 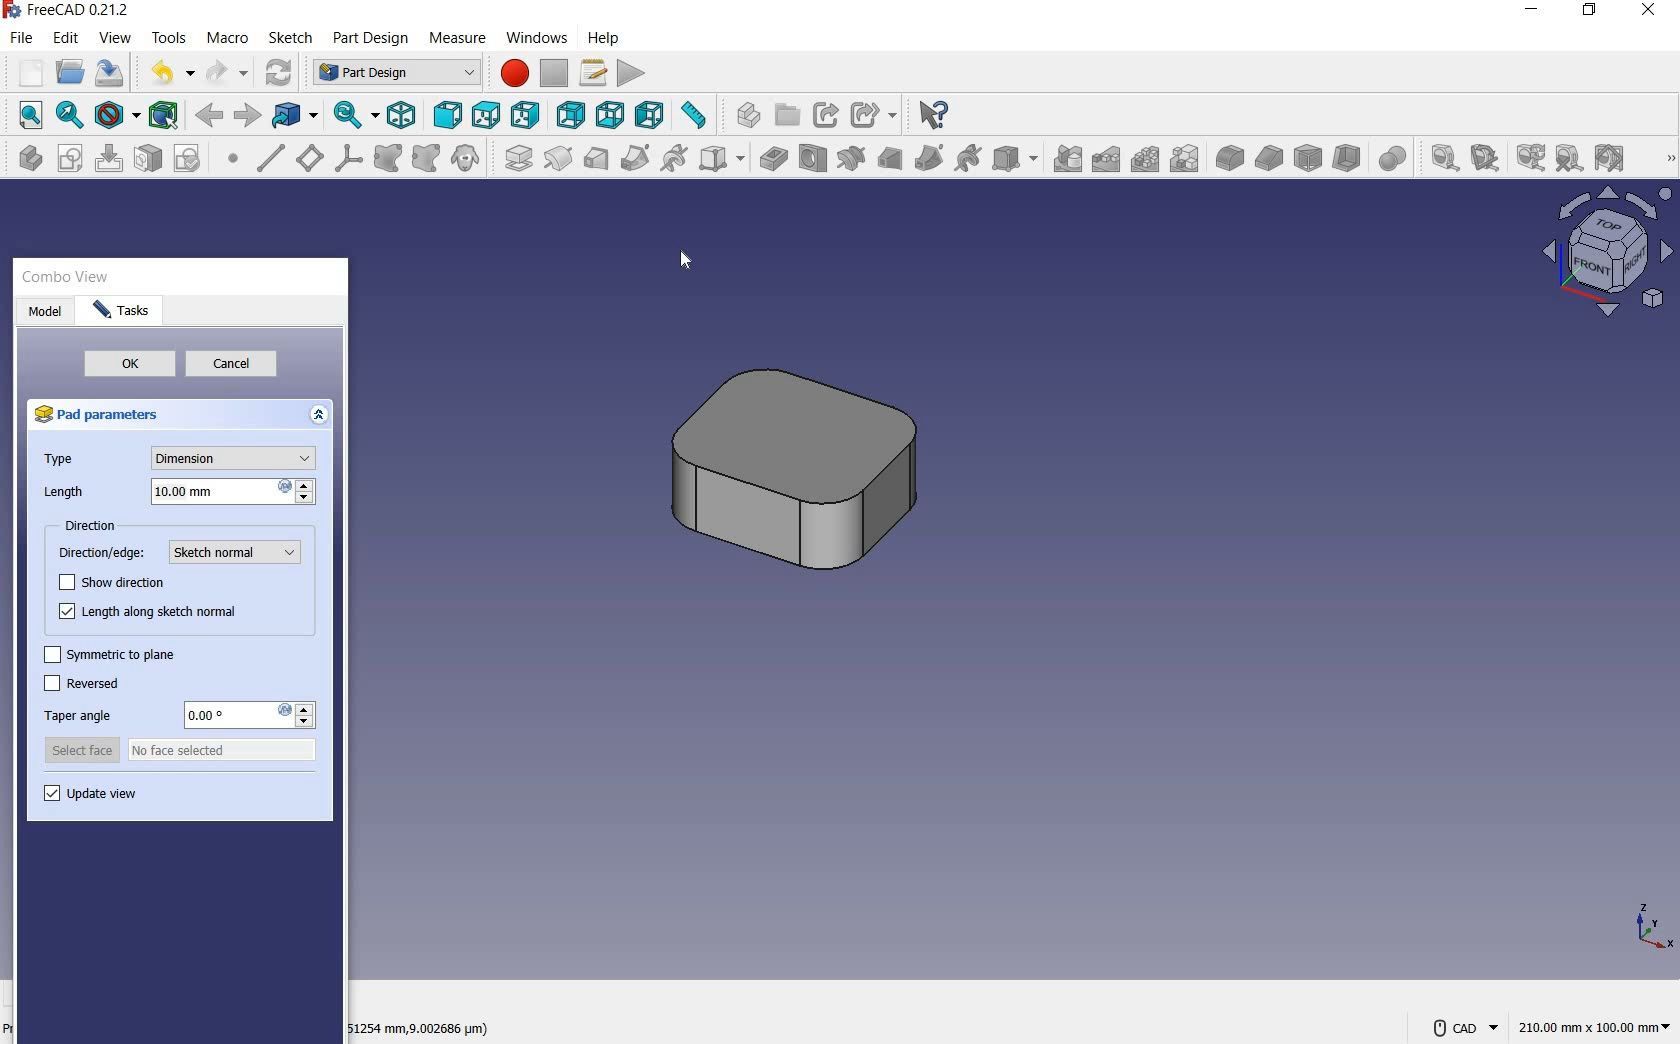 I want to click on left, so click(x=652, y=113).